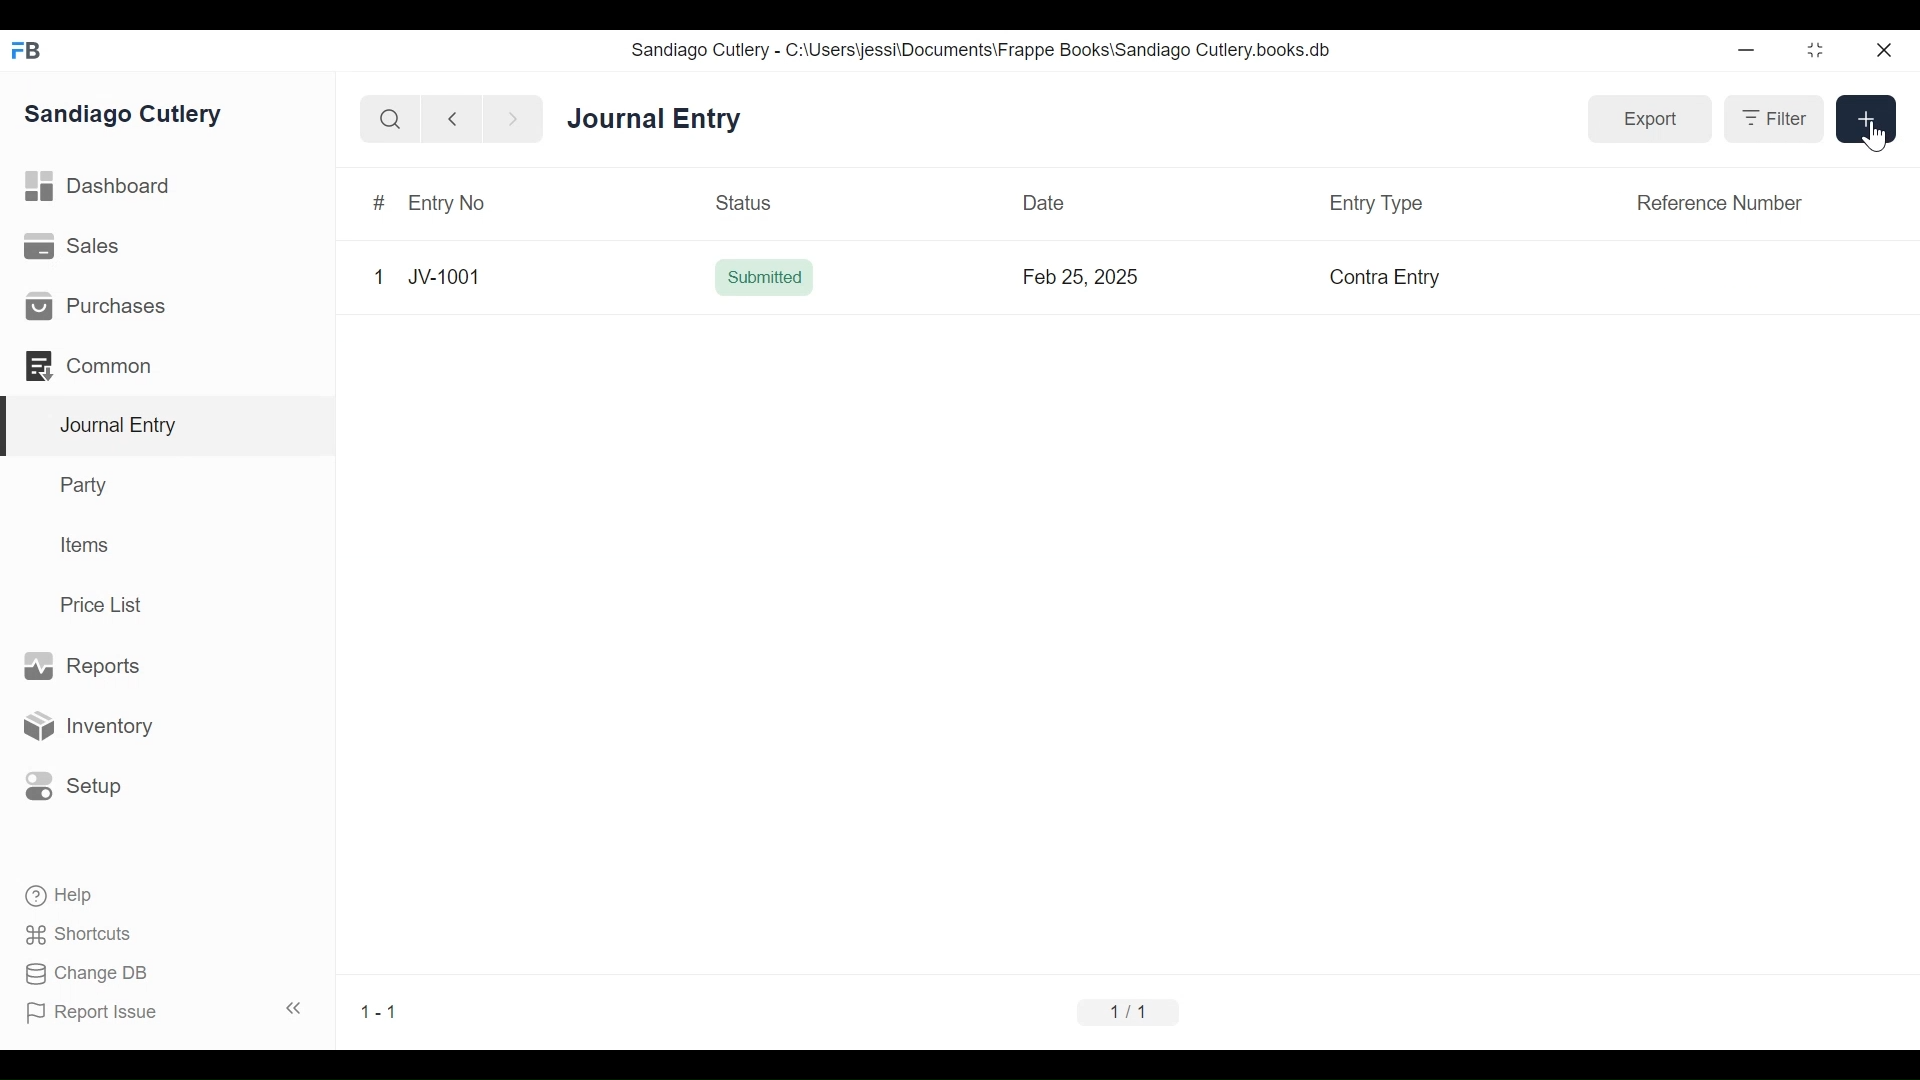 This screenshot has height=1080, width=1920. What do you see at coordinates (1045, 202) in the screenshot?
I see `Date` at bounding box center [1045, 202].